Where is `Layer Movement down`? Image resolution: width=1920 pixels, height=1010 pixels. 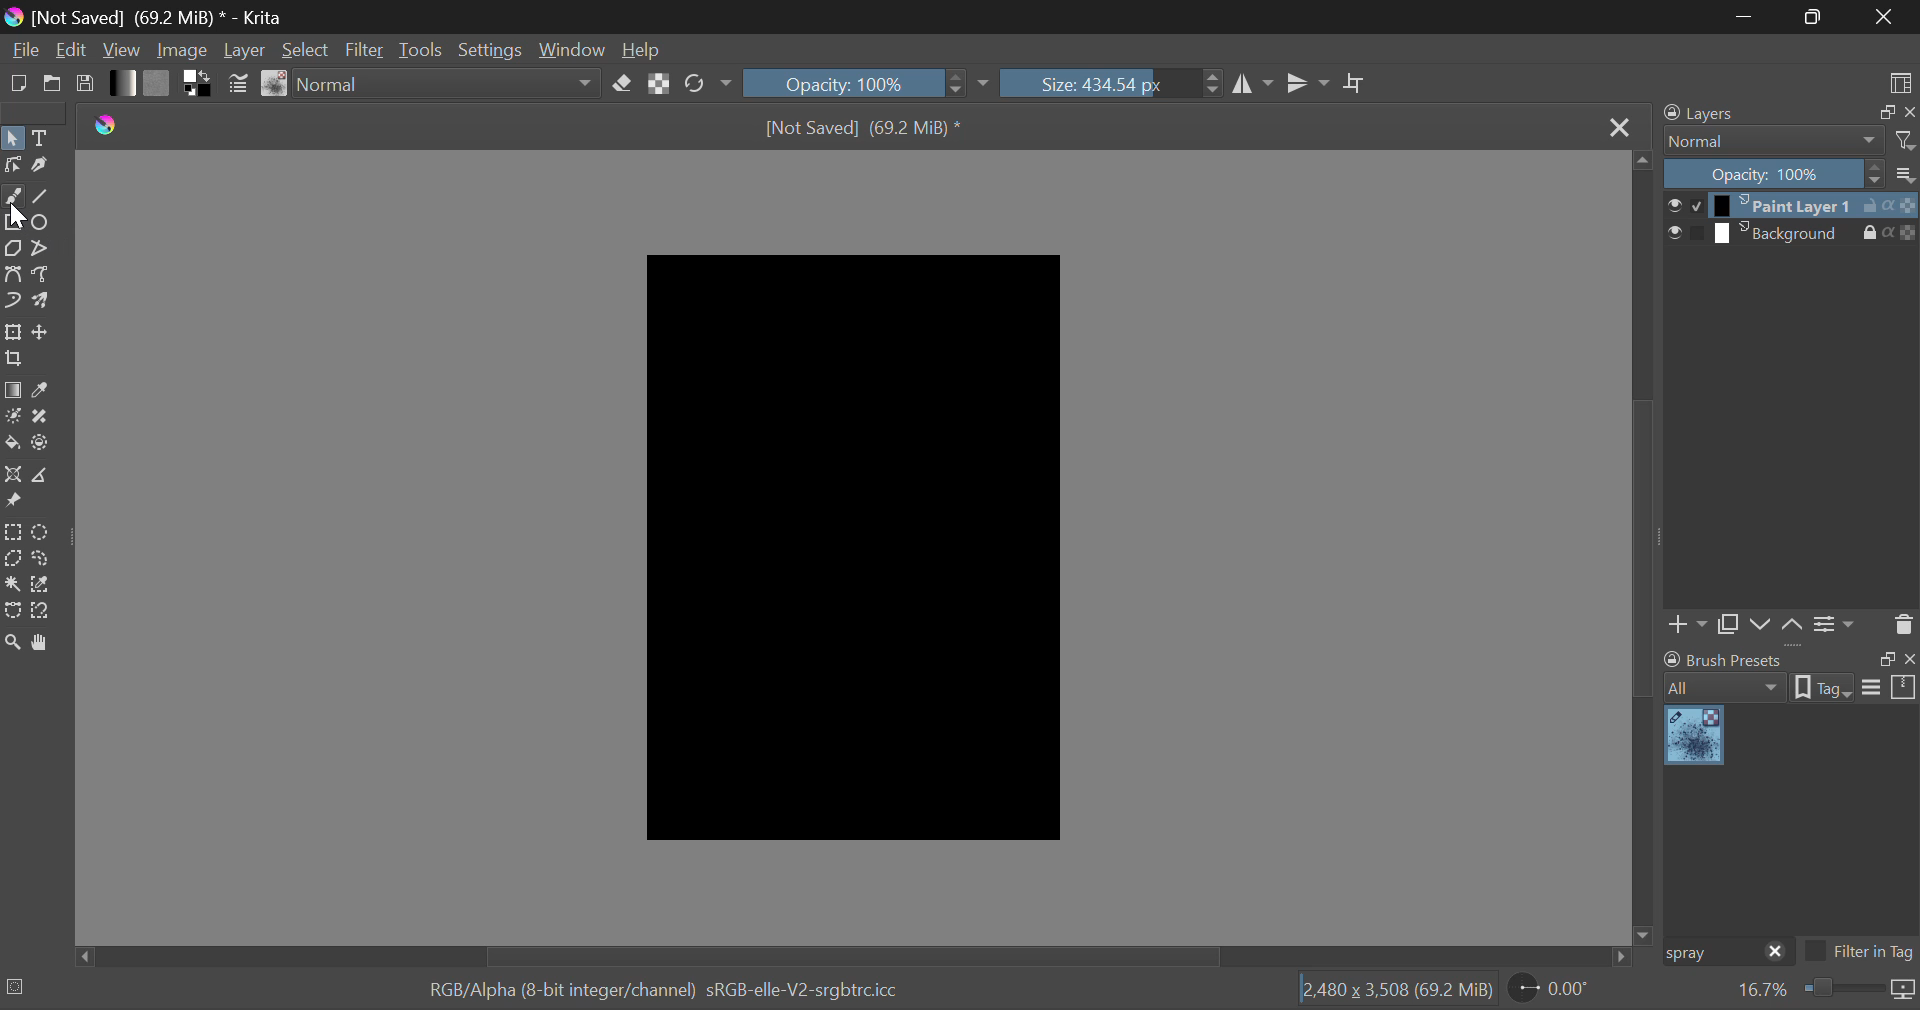
Layer Movement down is located at coordinates (1762, 626).